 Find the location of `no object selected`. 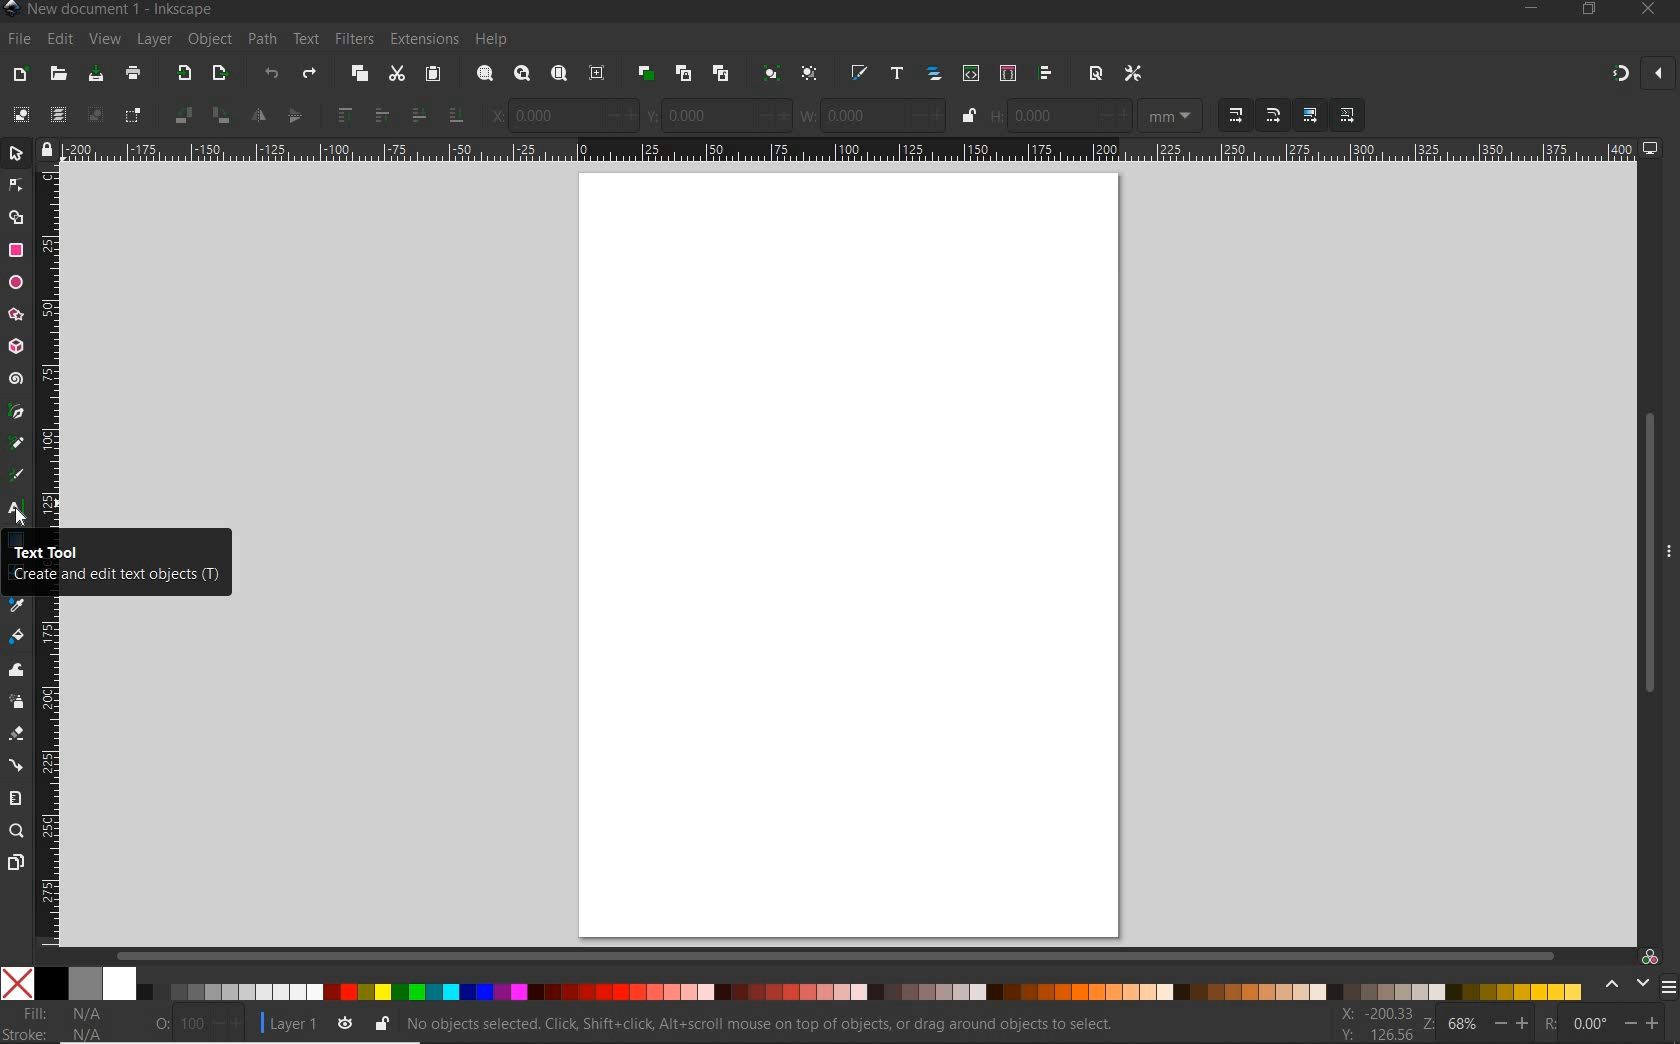

no object selected is located at coordinates (766, 1024).